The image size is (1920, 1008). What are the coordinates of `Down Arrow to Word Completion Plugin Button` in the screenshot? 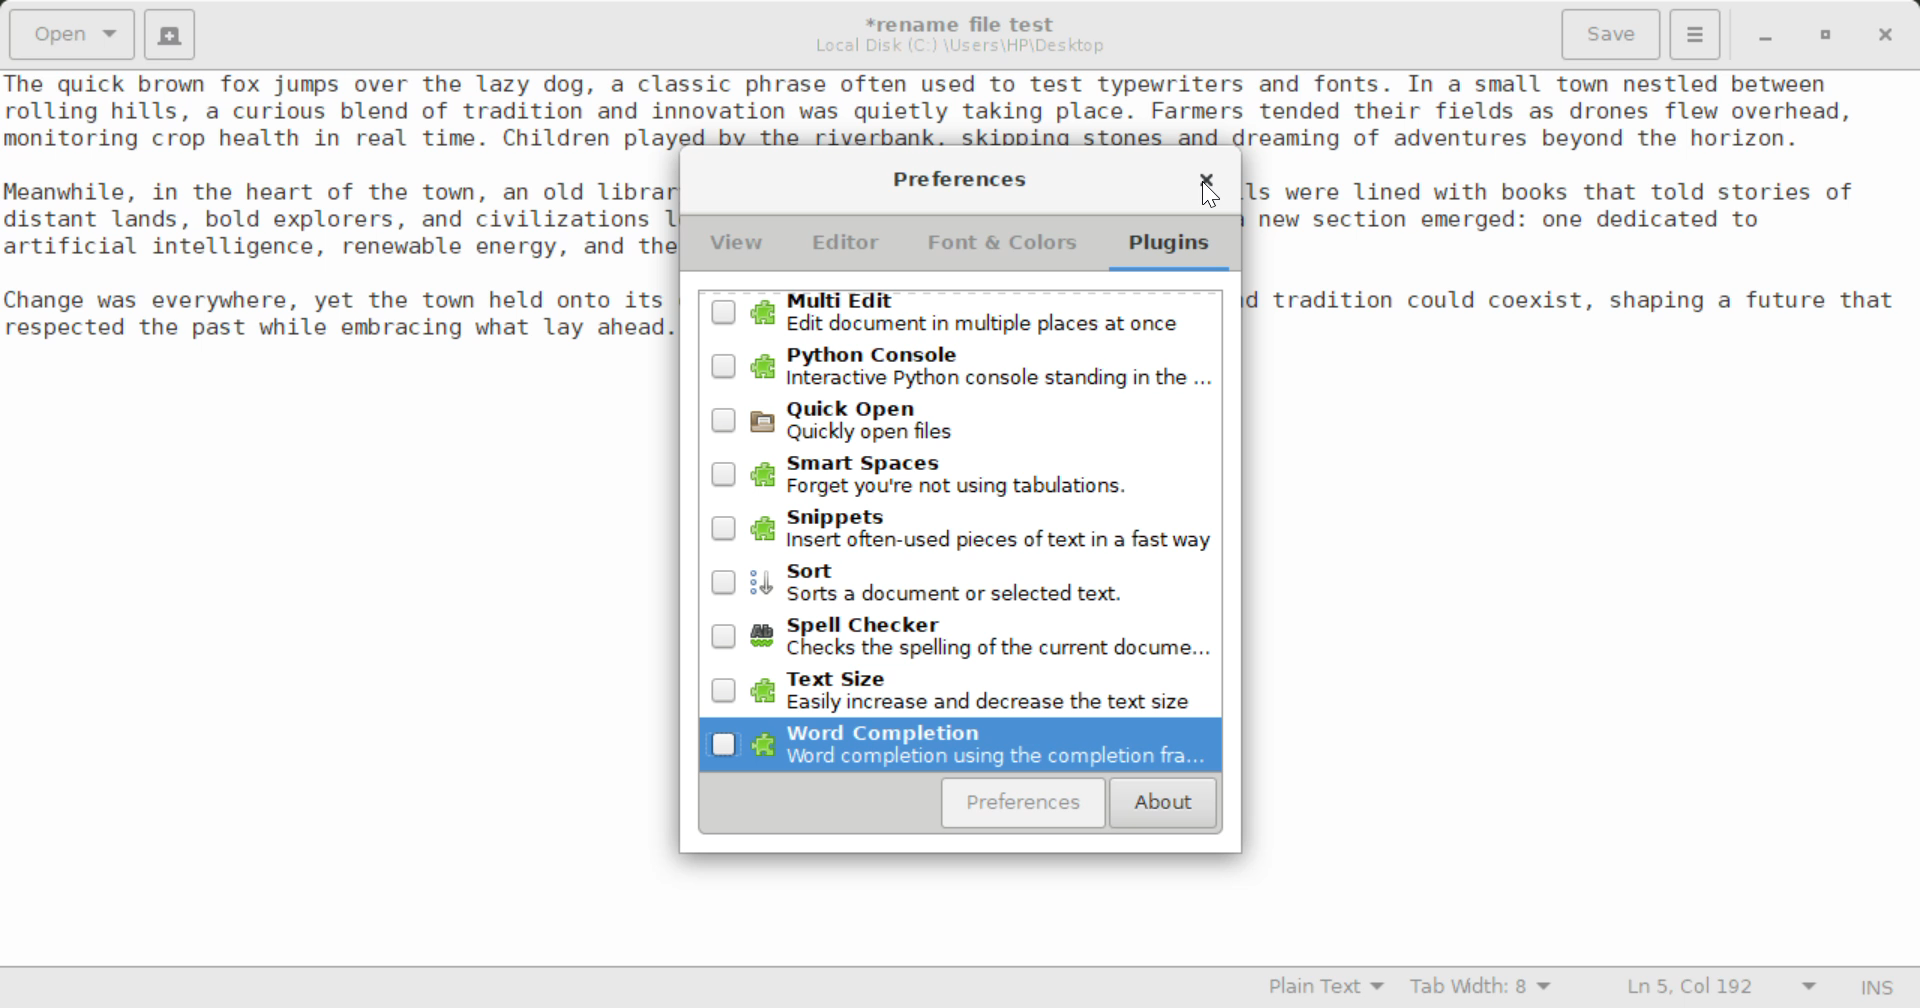 It's located at (962, 748).